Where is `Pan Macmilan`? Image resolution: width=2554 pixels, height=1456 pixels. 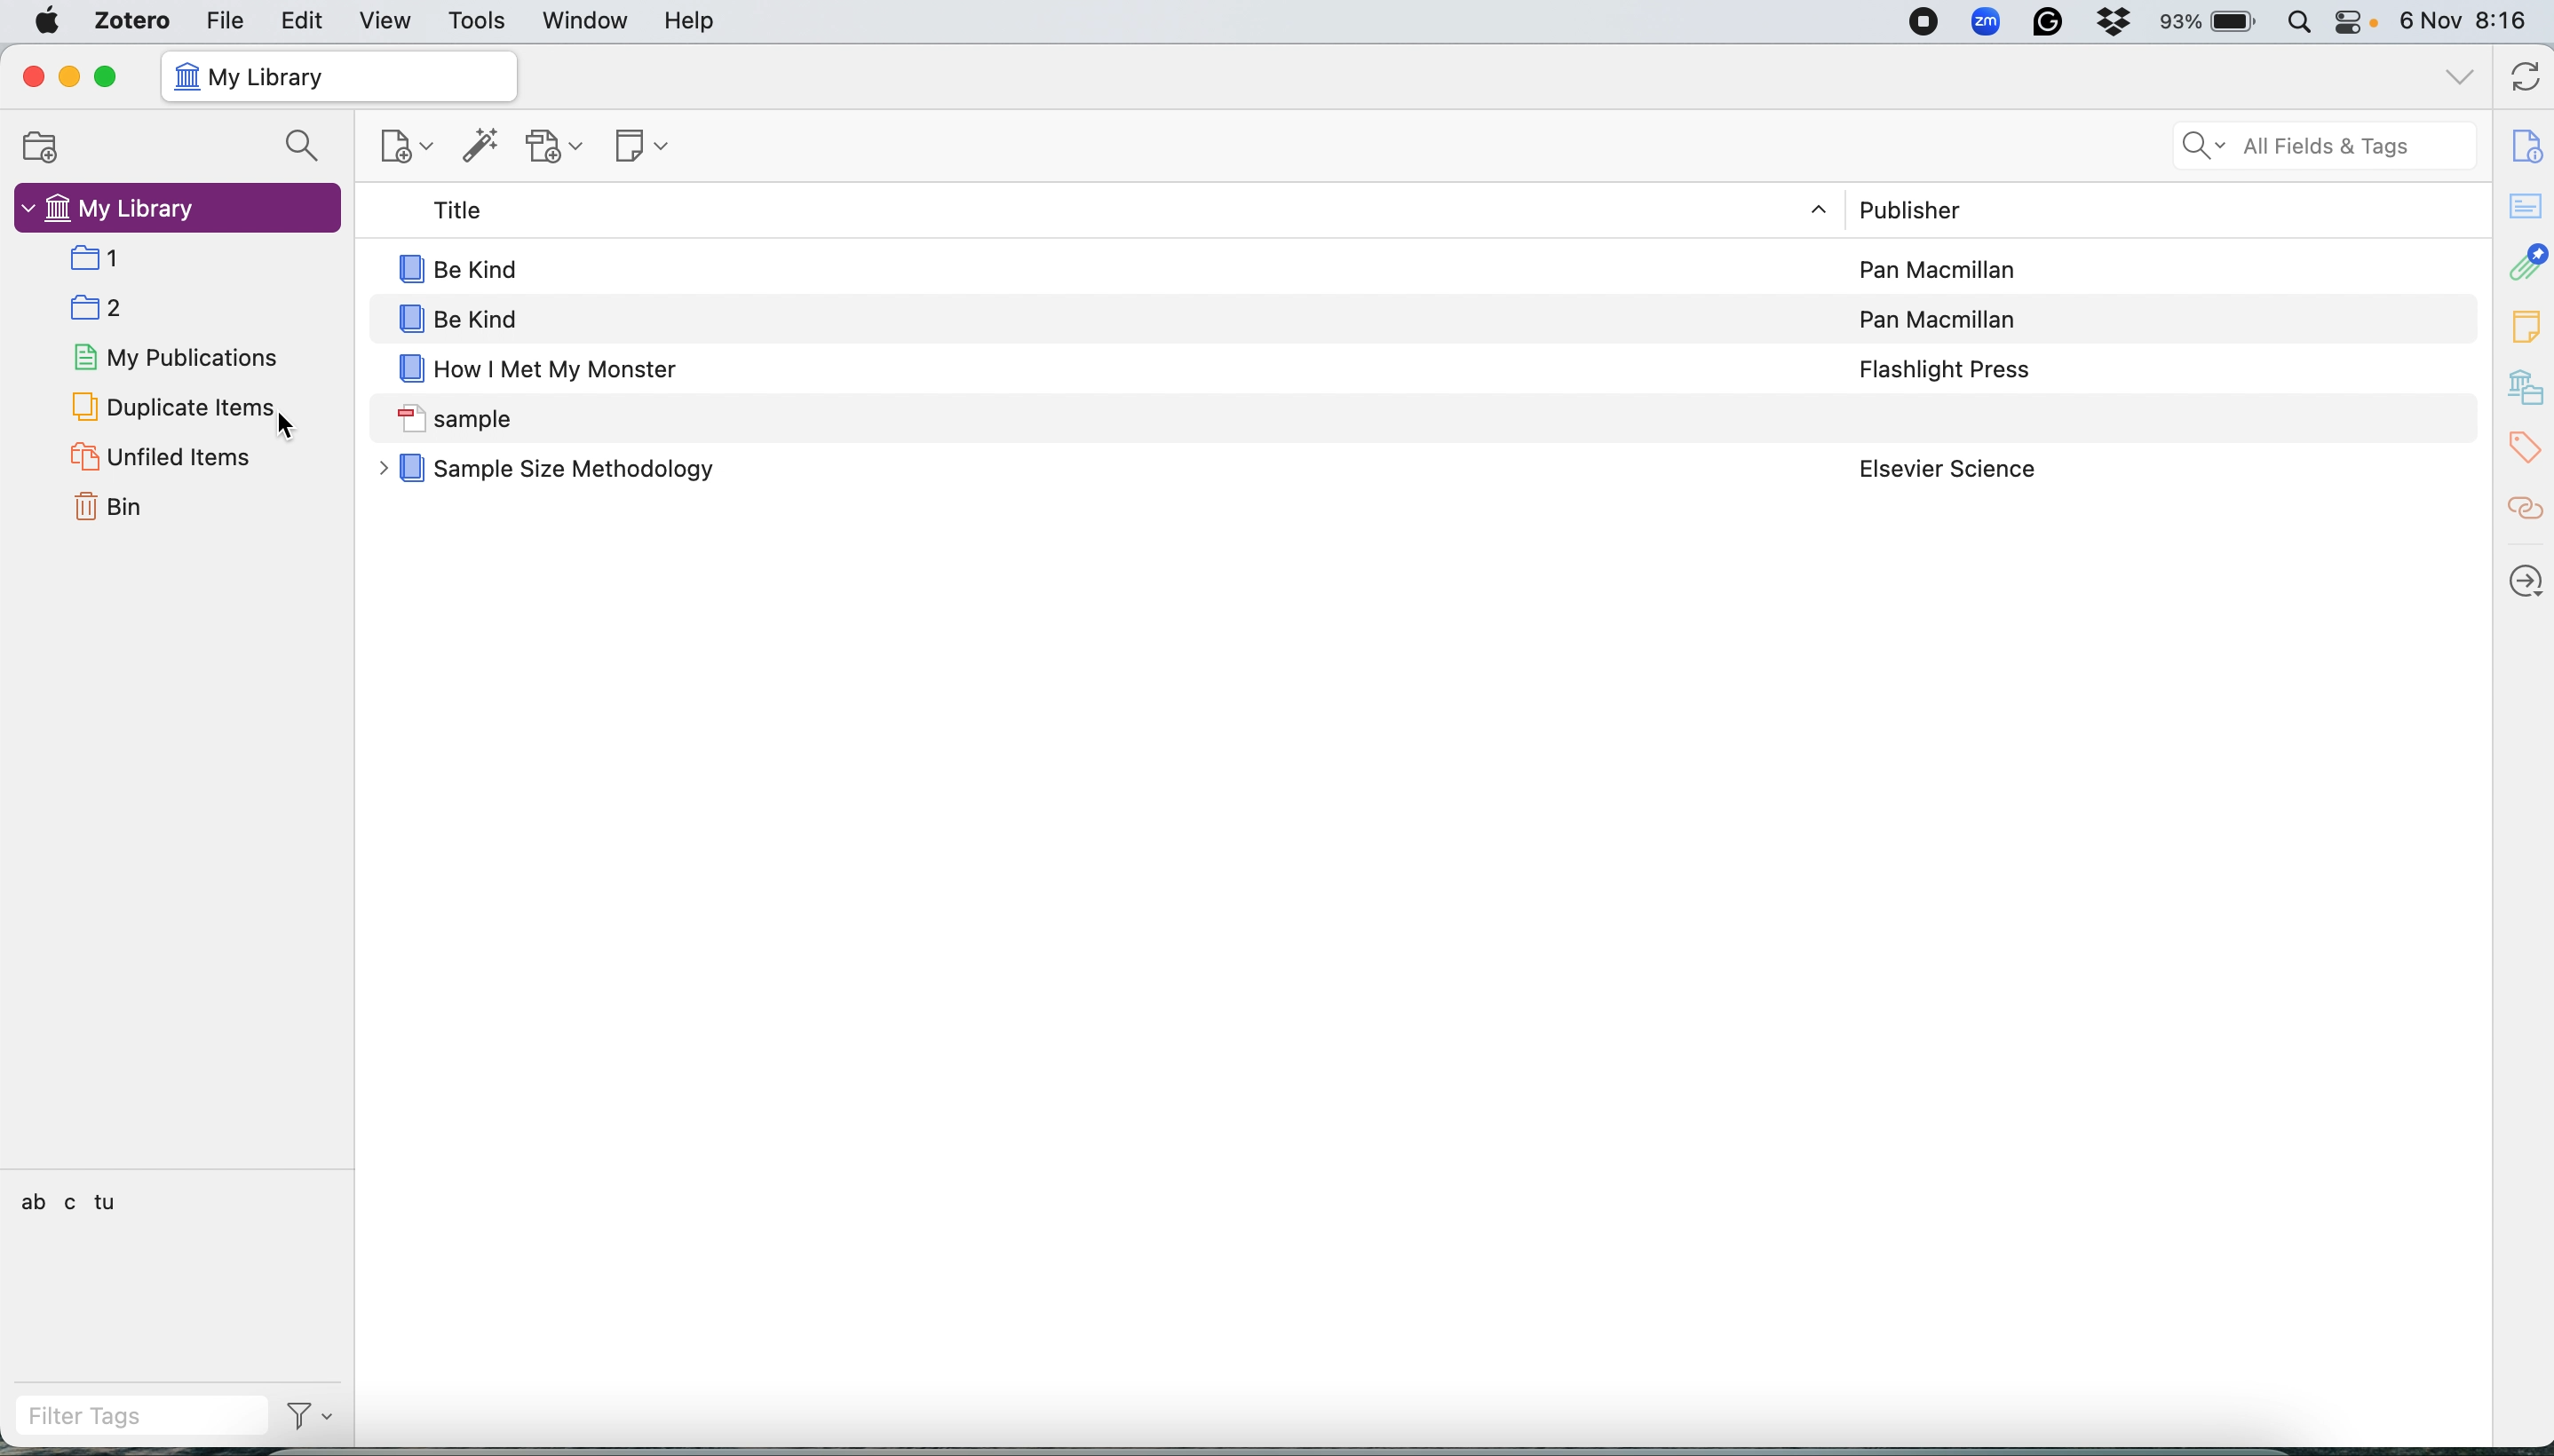
Pan Macmilan is located at coordinates (1937, 312).